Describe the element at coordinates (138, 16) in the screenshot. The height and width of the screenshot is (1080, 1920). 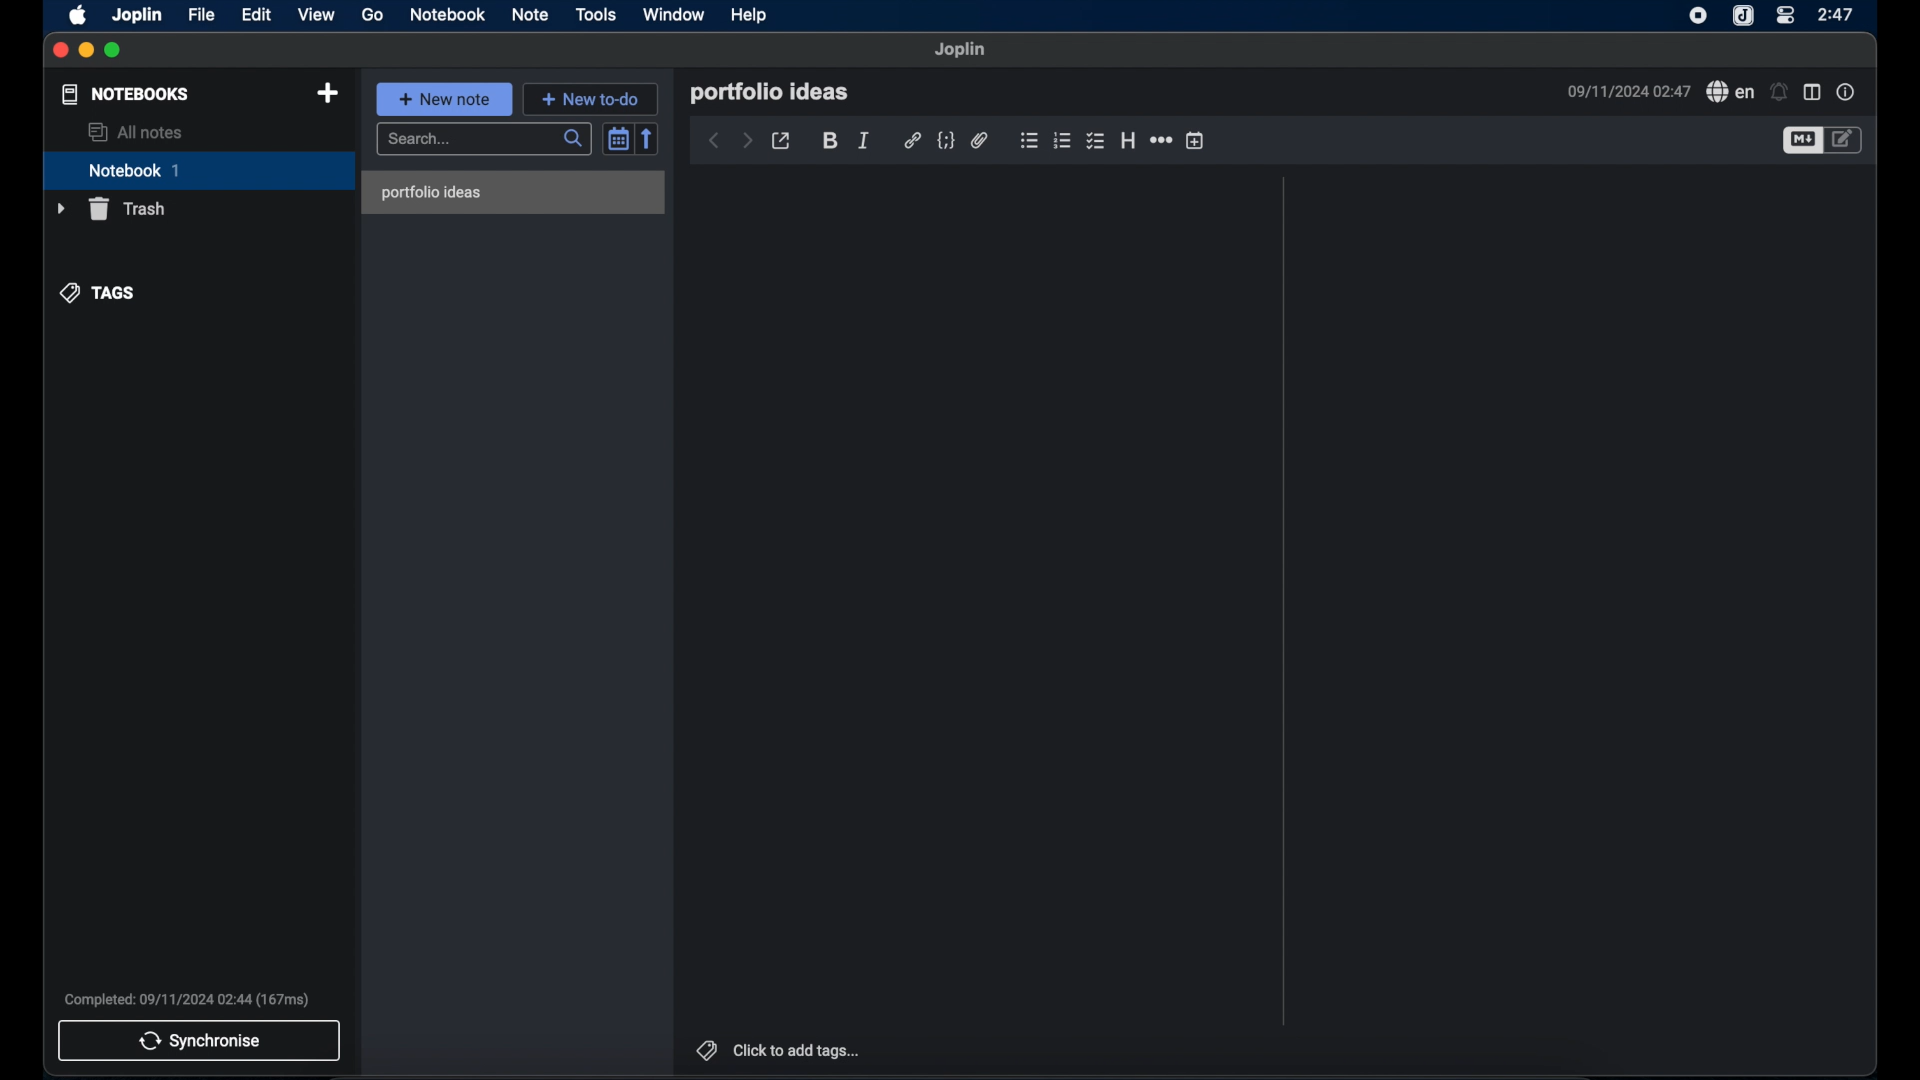
I see `joplin` at that location.